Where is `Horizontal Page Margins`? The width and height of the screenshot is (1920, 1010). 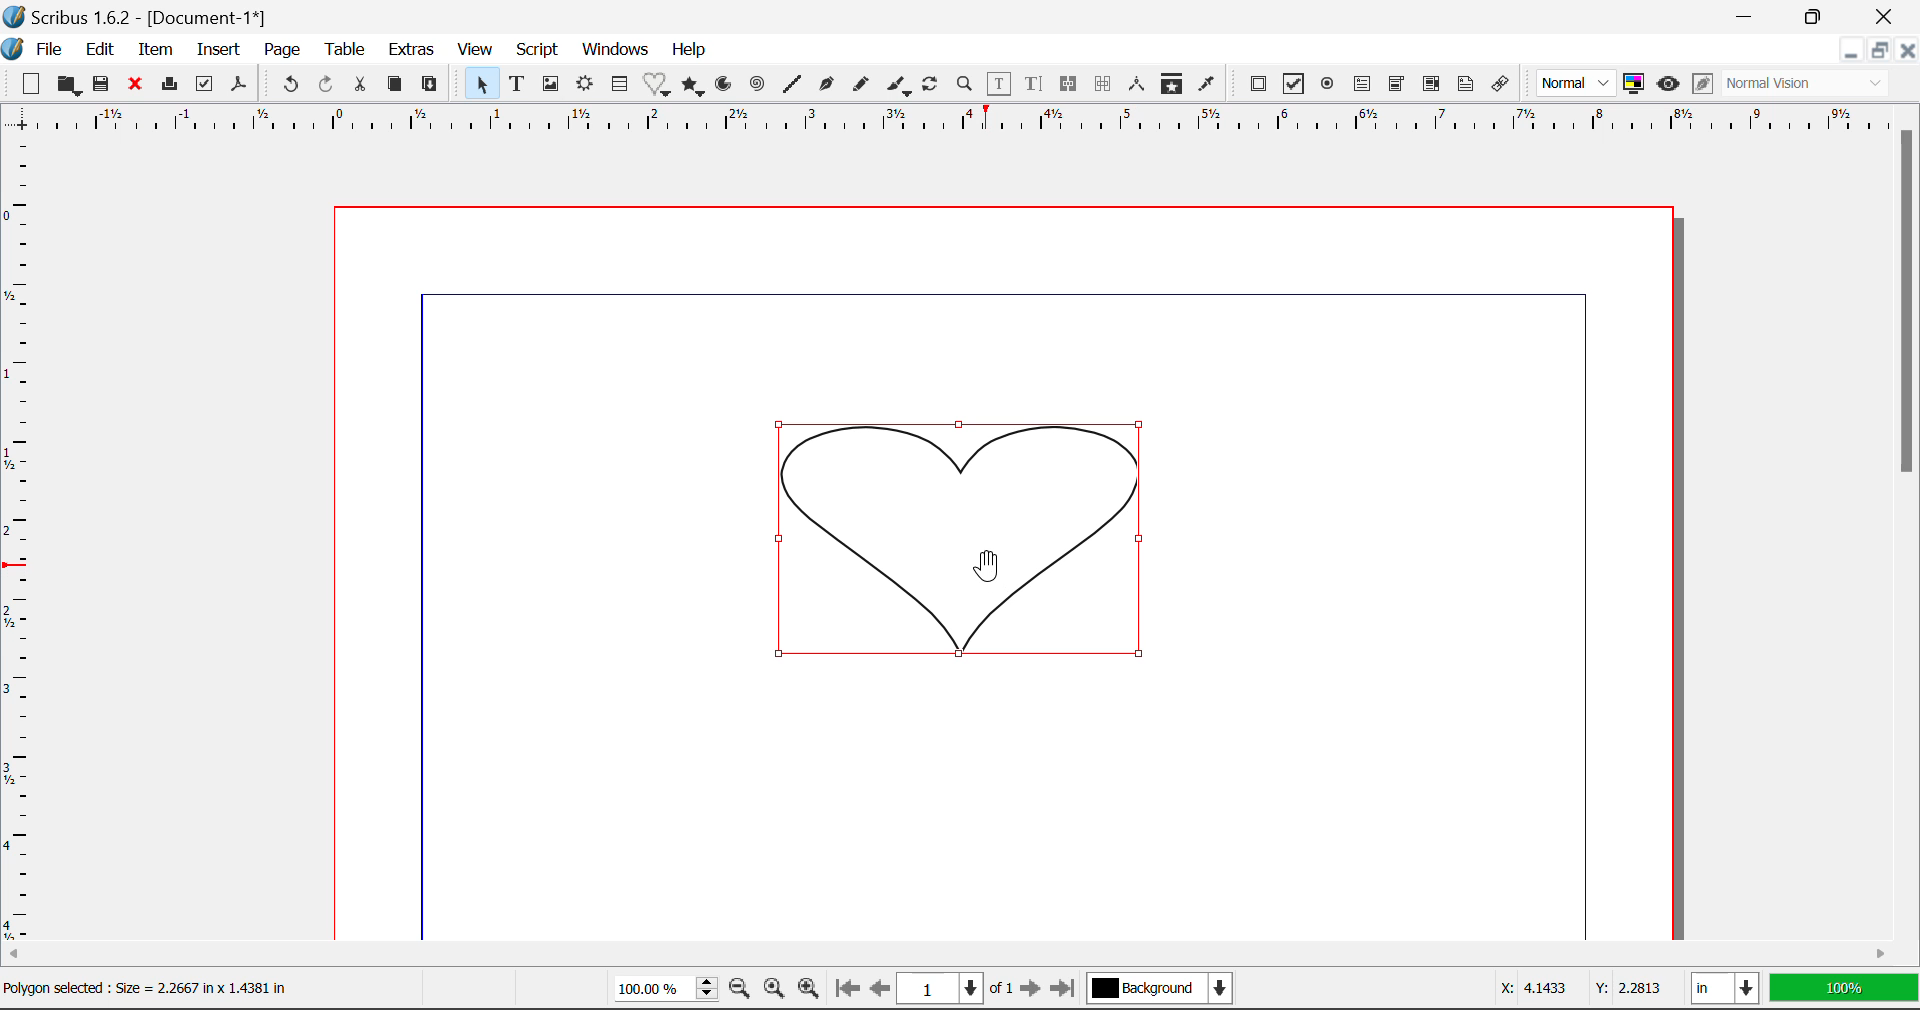 Horizontal Page Margins is located at coordinates (18, 543).